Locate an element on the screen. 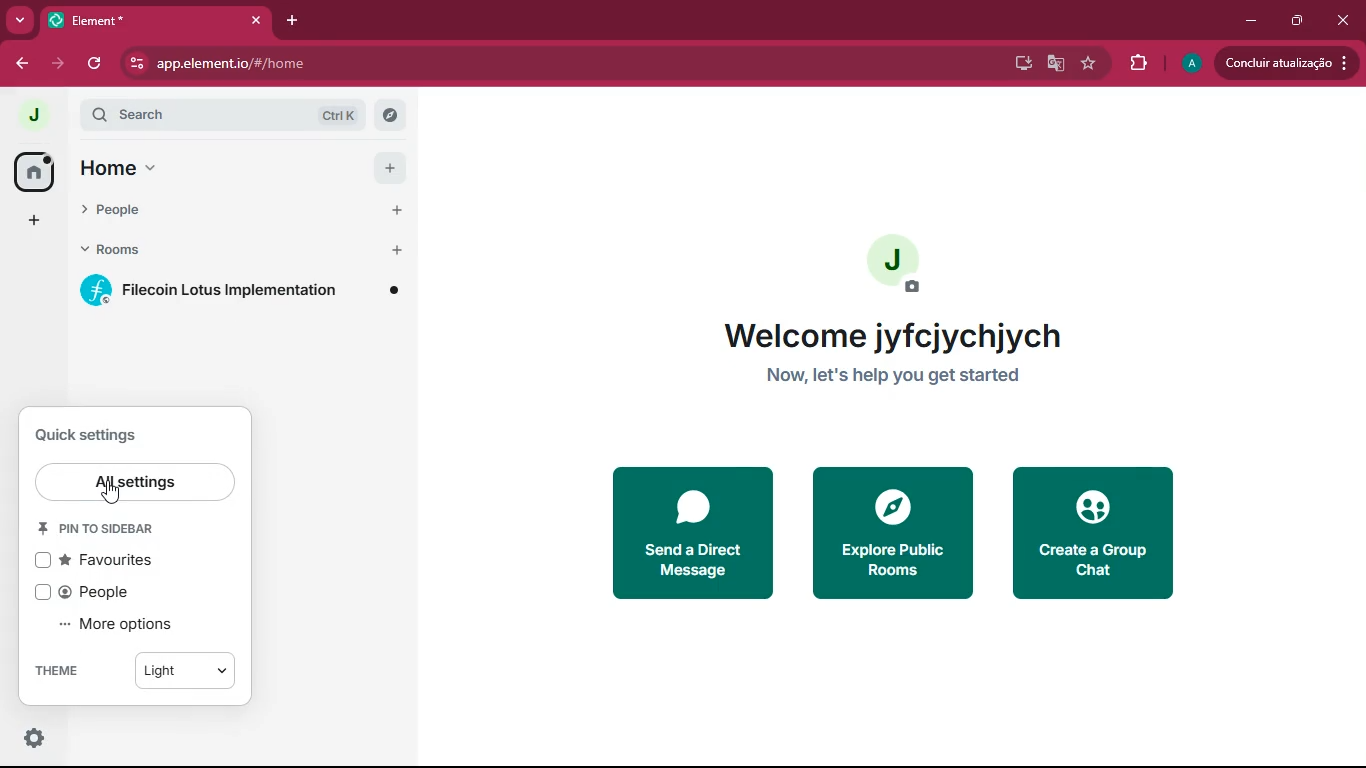 The height and width of the screenshot is (768, 1366). pin  is located at coordinates (108, 527).